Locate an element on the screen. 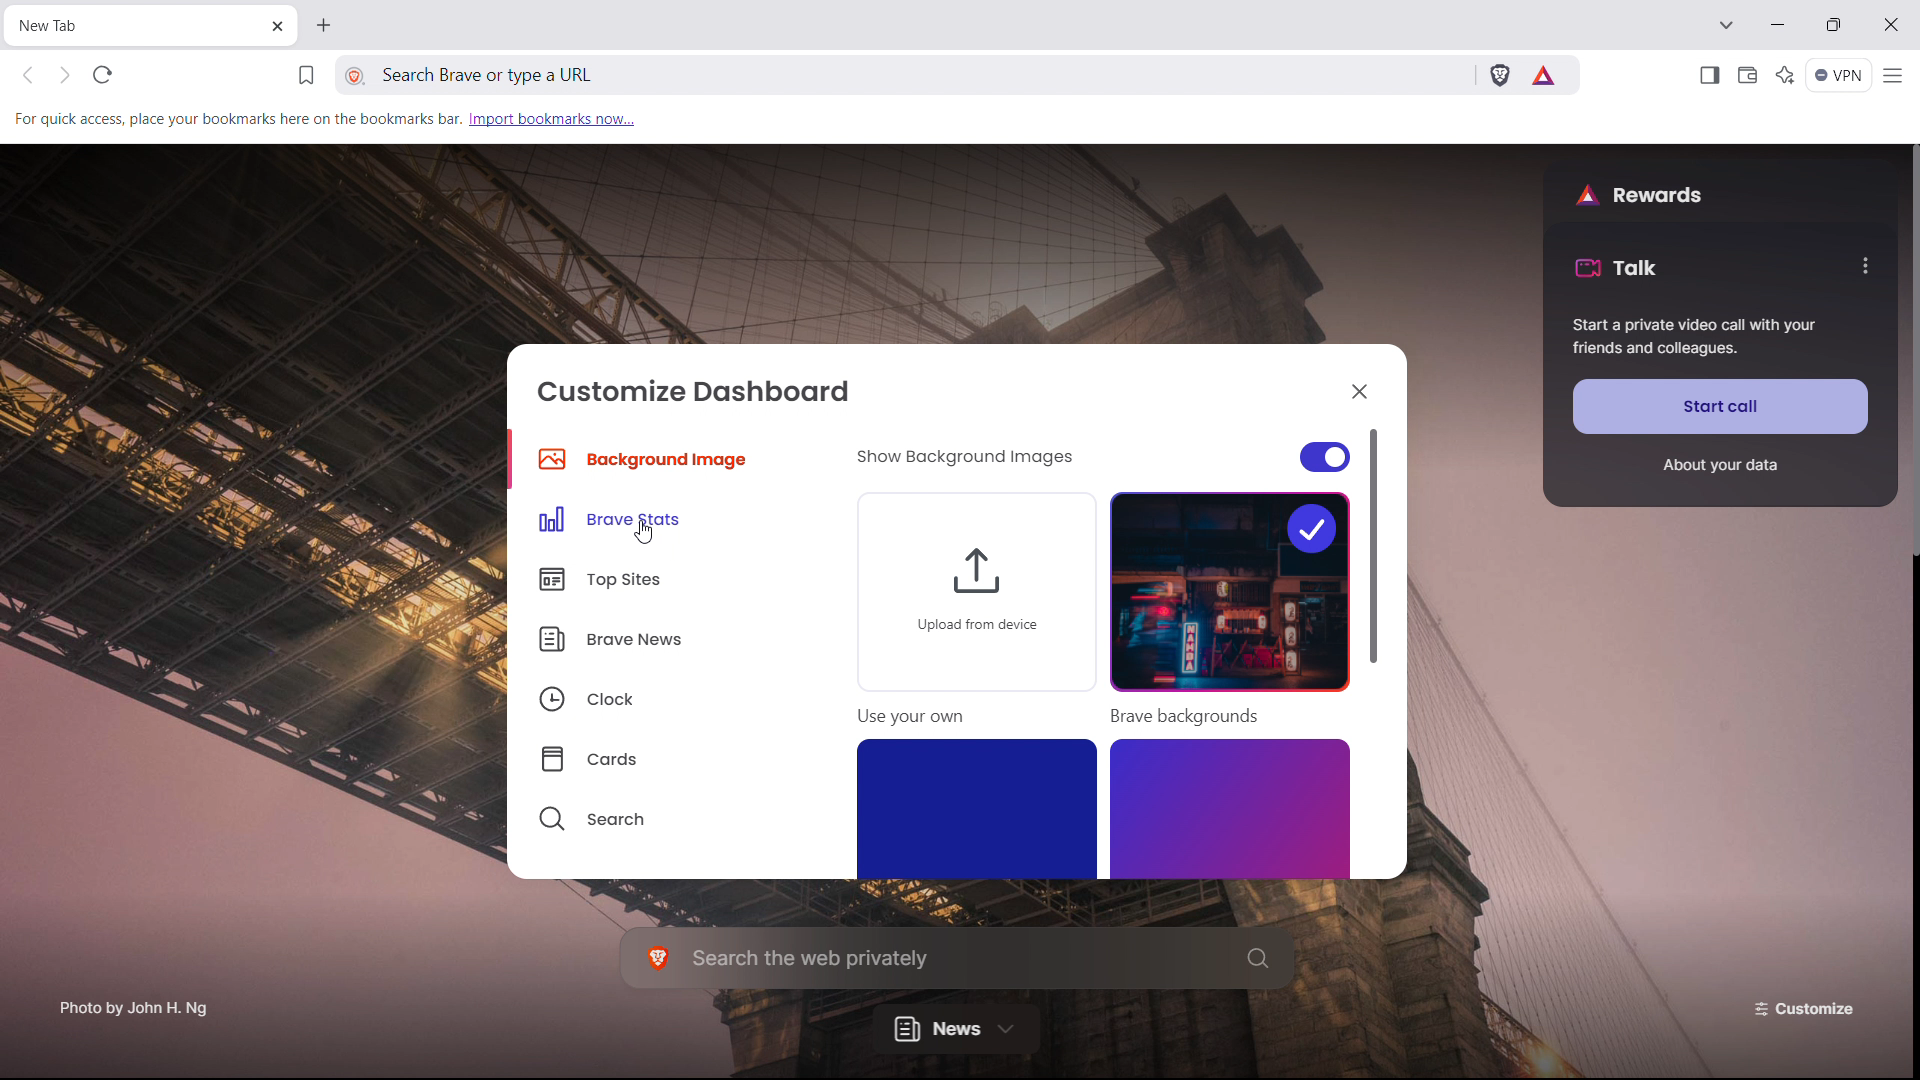 The height and width of the screenshot is (1080, 1920). For quick access, place your bookmarks here on the bookmarks bar. is located at coordinates (235, 117).